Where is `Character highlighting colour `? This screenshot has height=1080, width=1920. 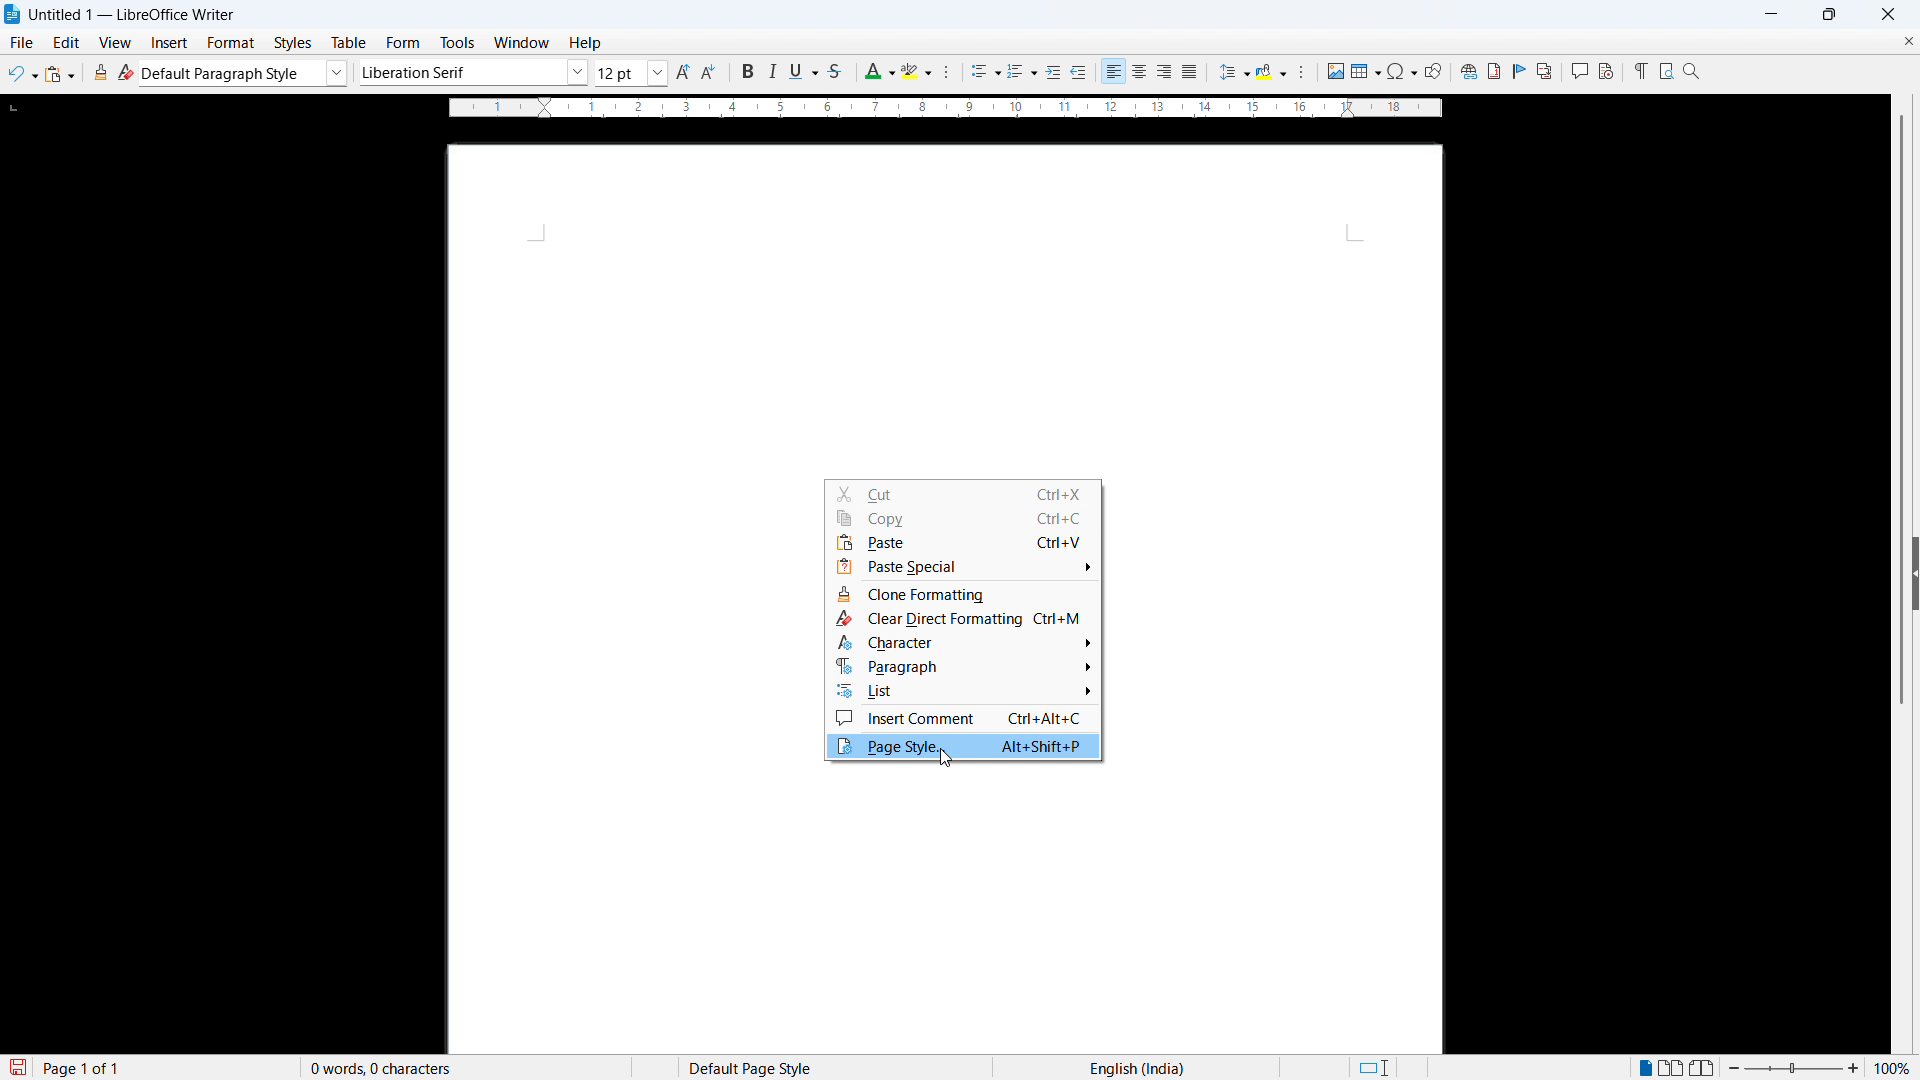 Character highlighting colour  is located at coordinates (918, 71).